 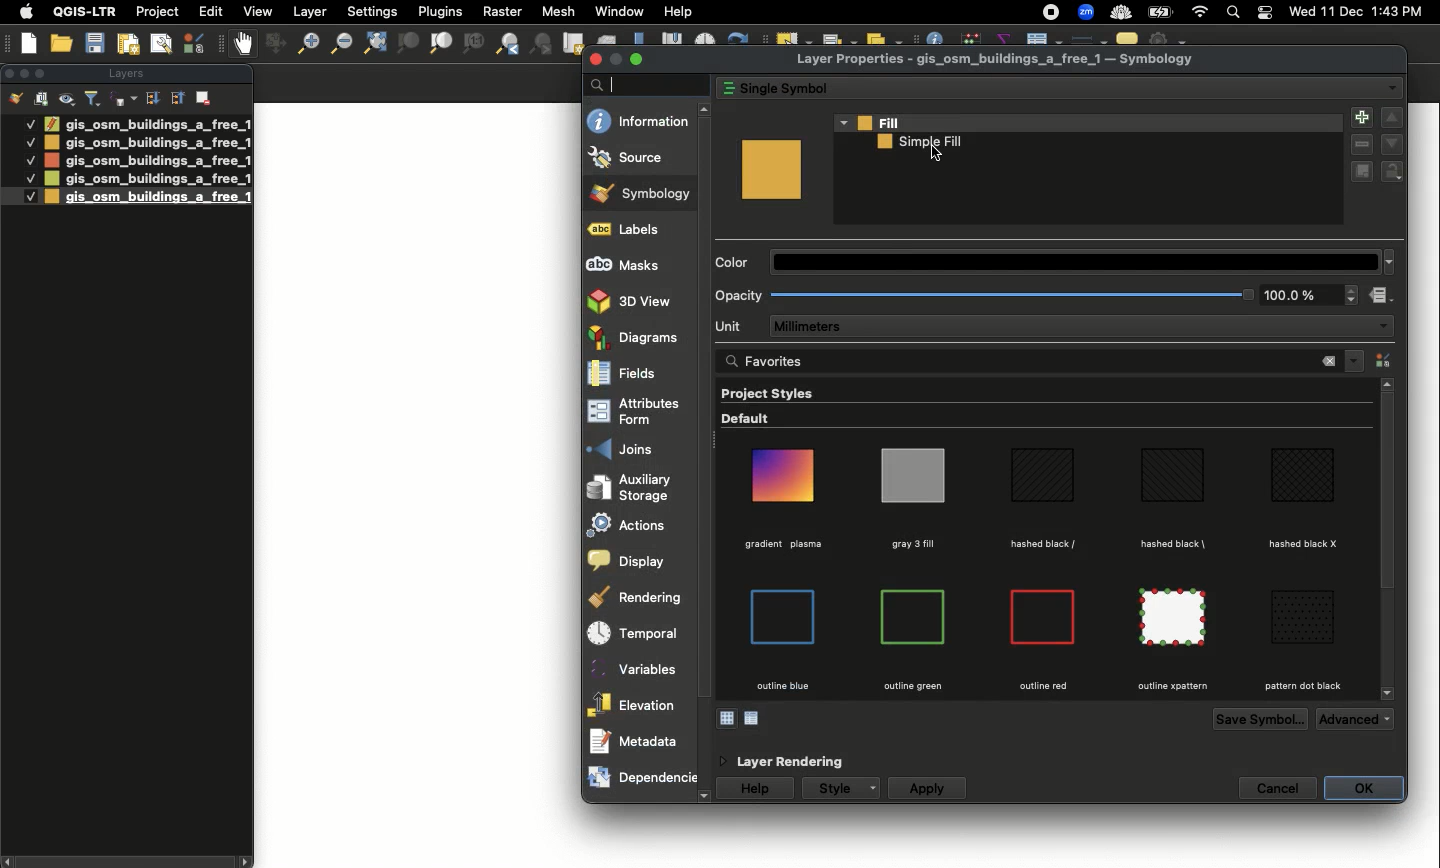 I want to click on , so click(x=1384, y=359).